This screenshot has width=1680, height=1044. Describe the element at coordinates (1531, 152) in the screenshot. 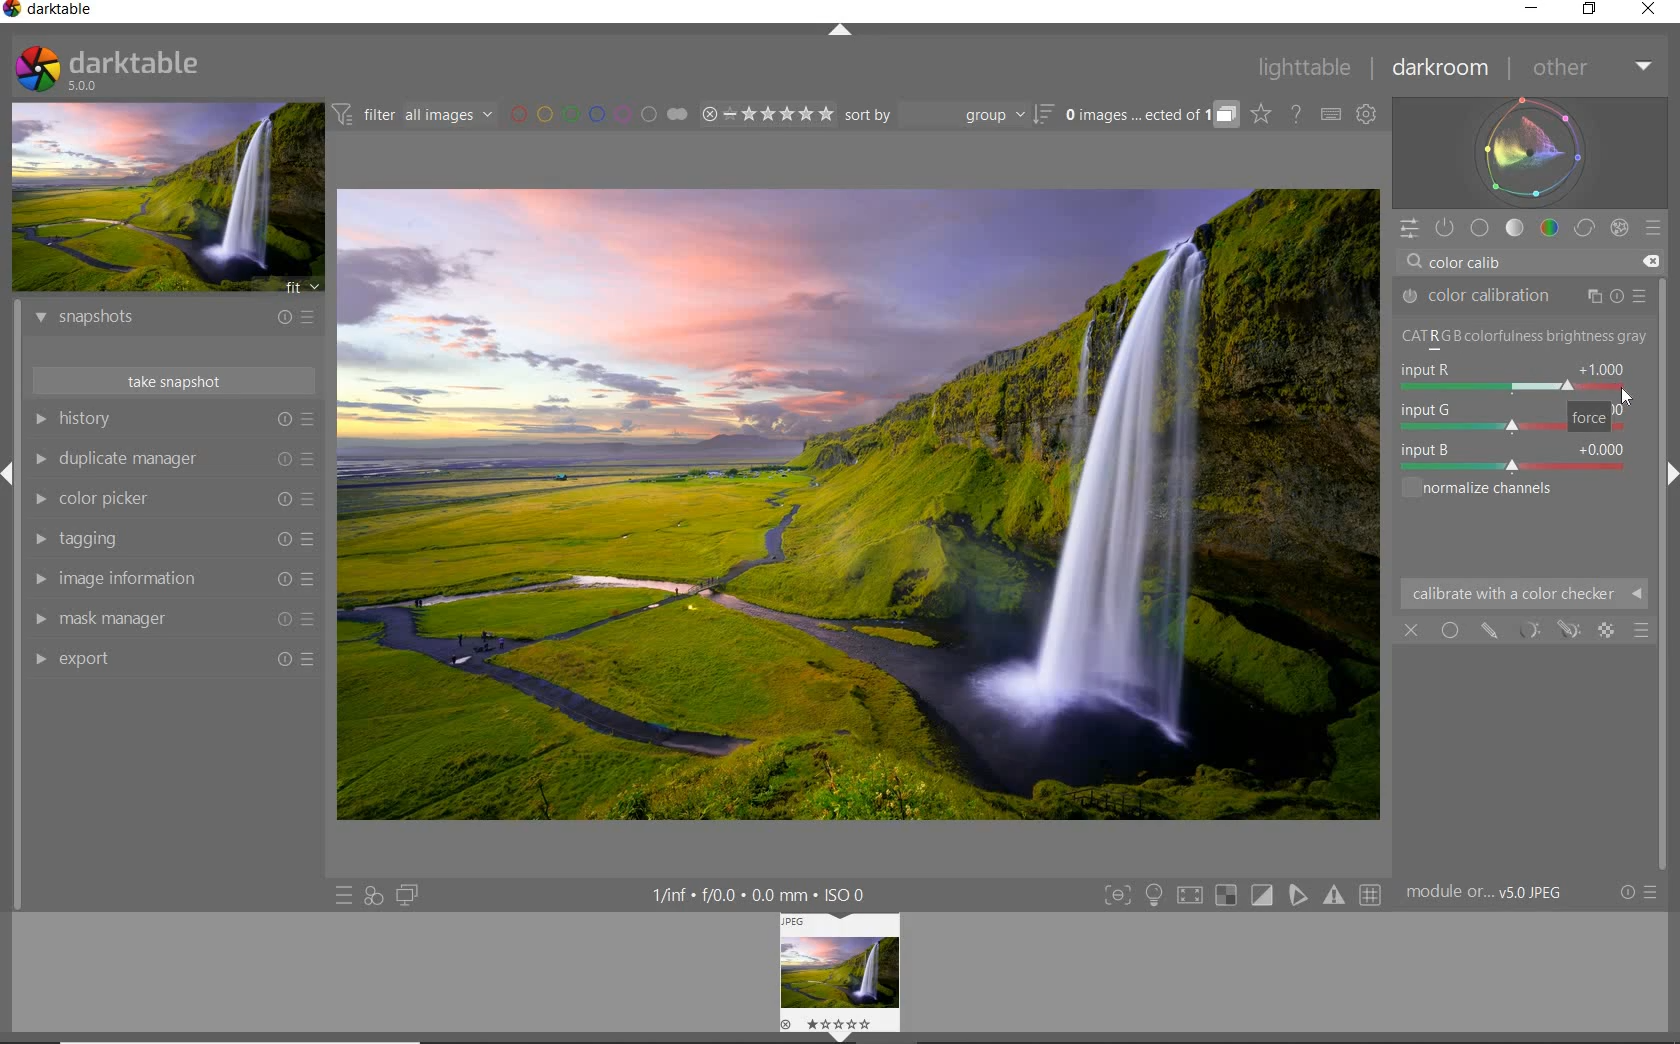

I see `waveform` at that location.